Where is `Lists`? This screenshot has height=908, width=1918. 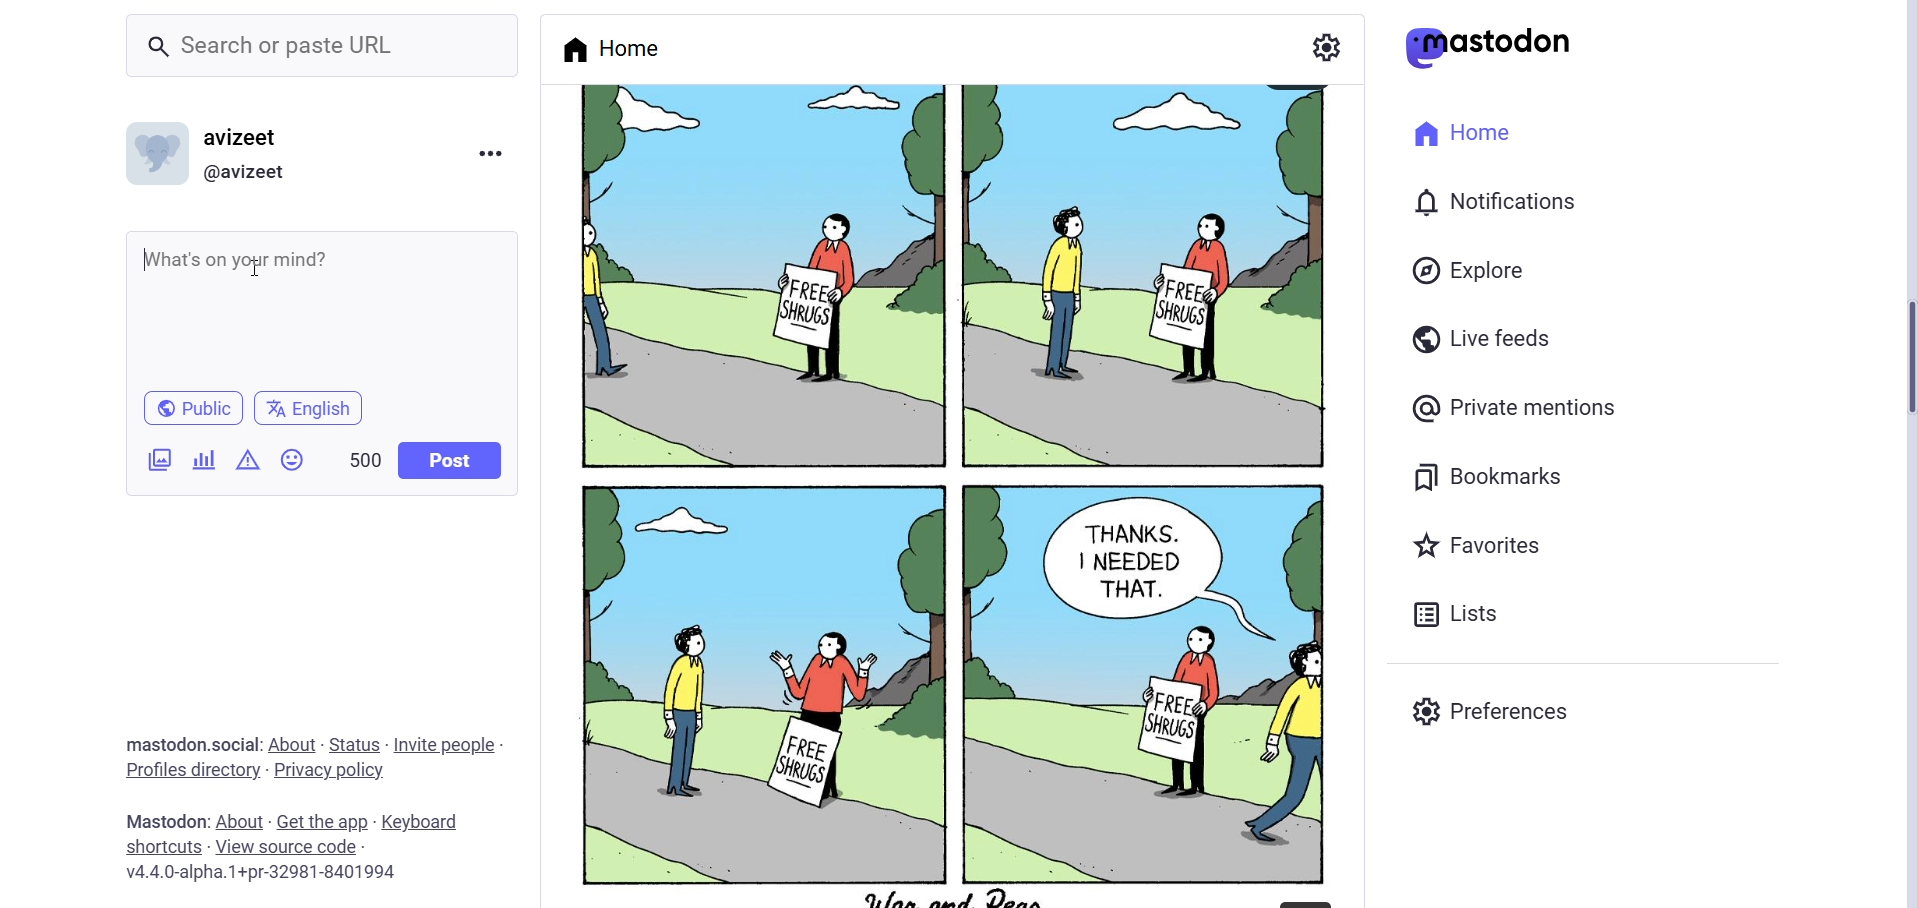 Lists is located at coordinates (1460, 610).